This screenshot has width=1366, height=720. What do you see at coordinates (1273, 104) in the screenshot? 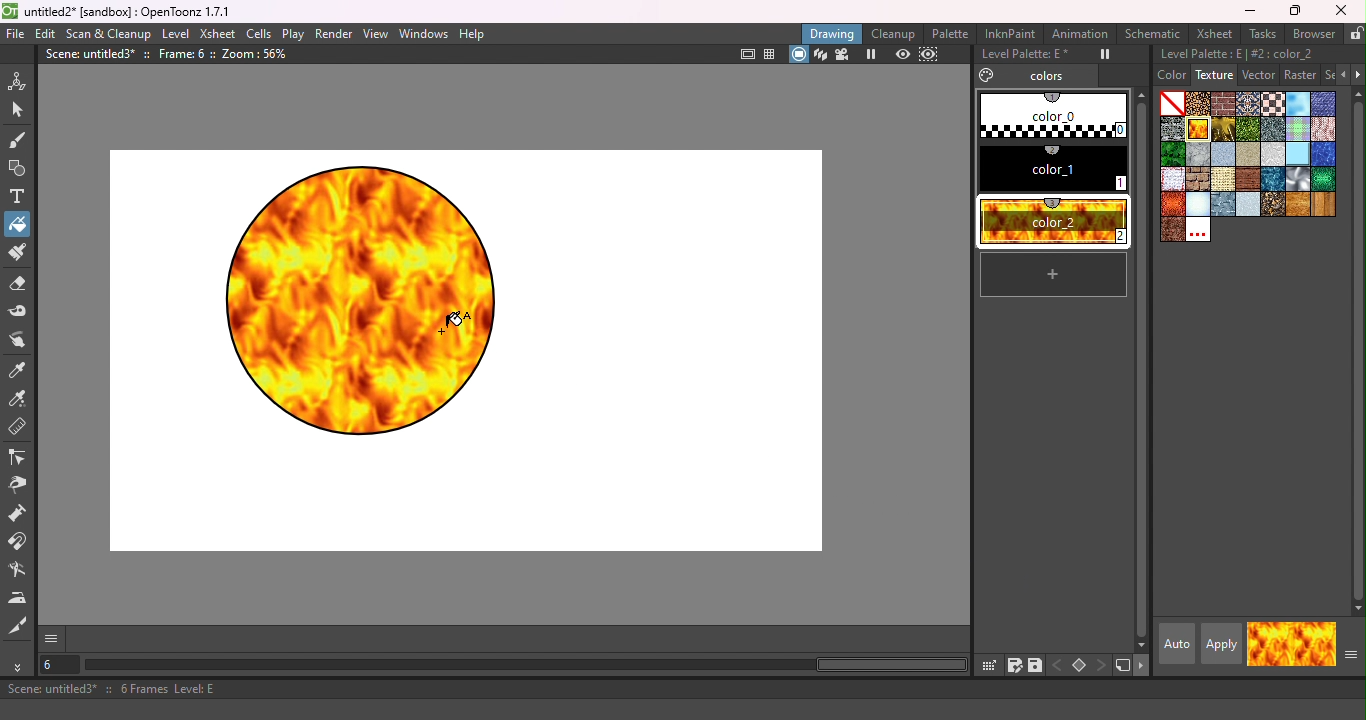
I see `Chessboard.bmp` at bounding box center [1273, 104].